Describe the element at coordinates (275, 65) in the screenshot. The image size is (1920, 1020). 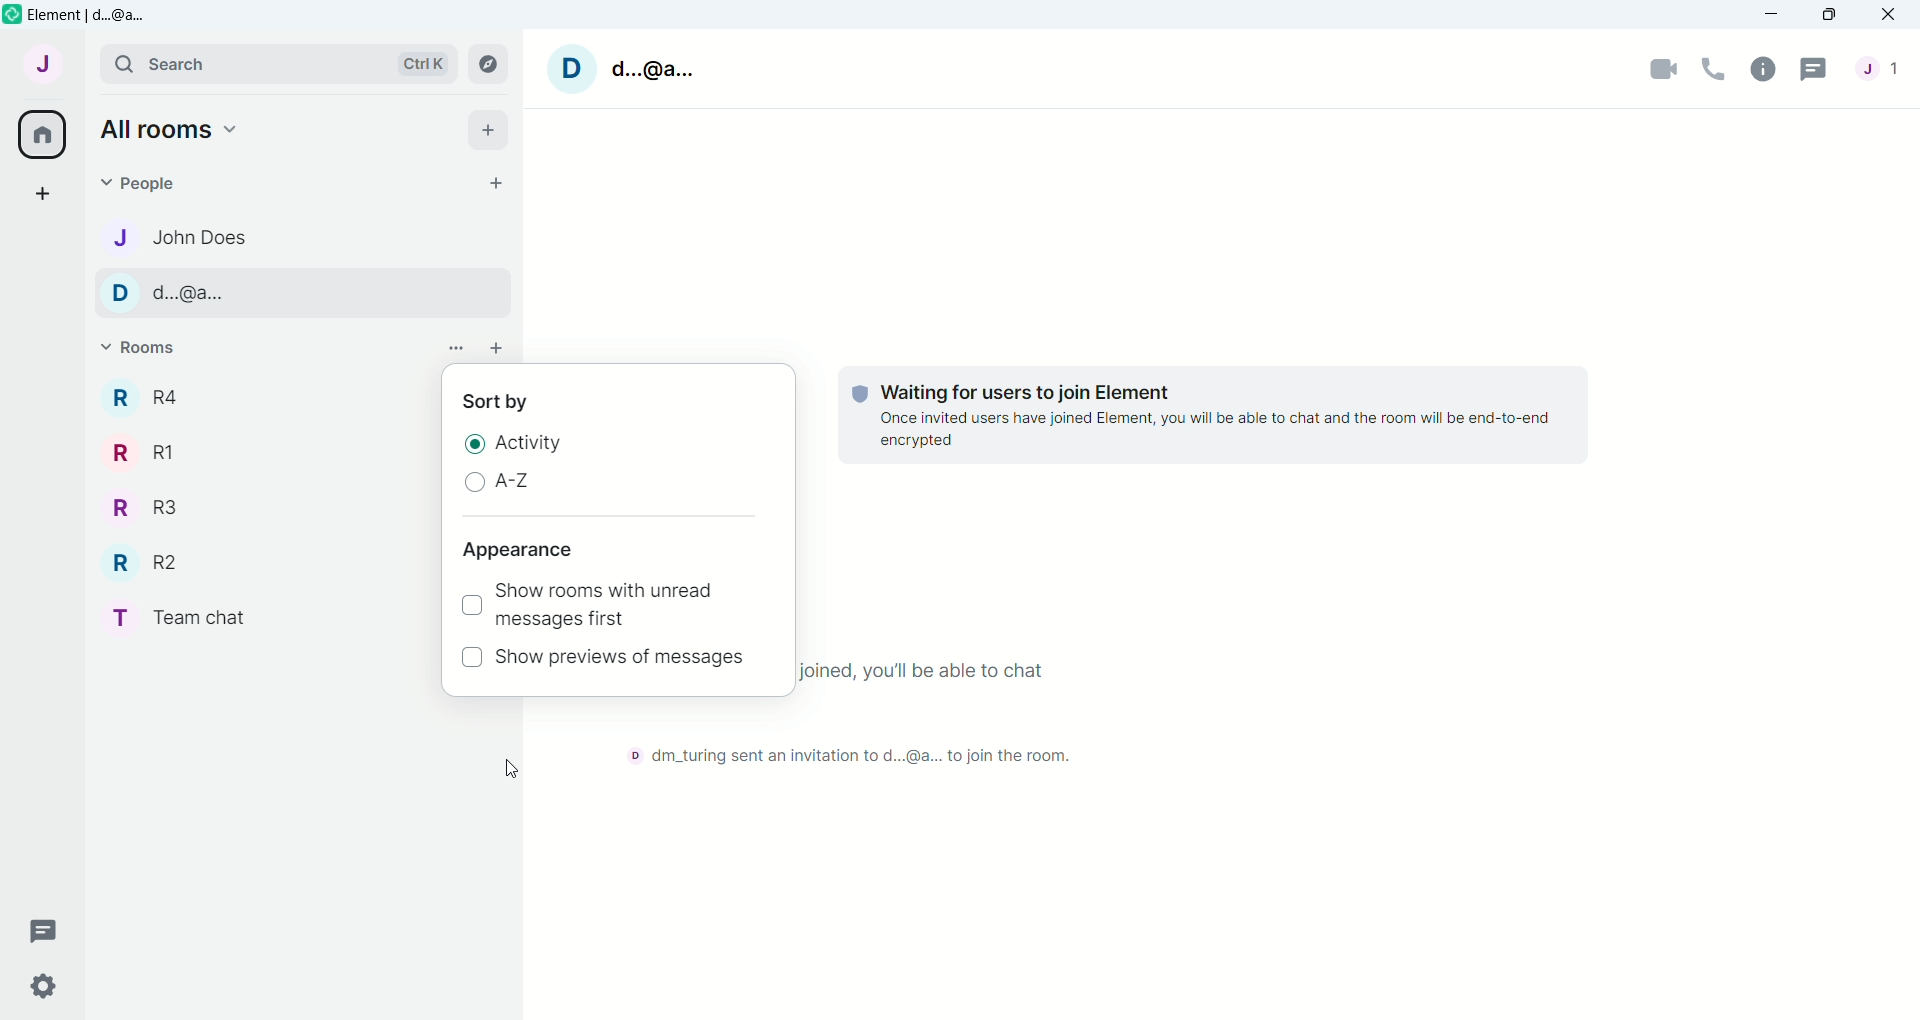
I see `Search bar` at that location.